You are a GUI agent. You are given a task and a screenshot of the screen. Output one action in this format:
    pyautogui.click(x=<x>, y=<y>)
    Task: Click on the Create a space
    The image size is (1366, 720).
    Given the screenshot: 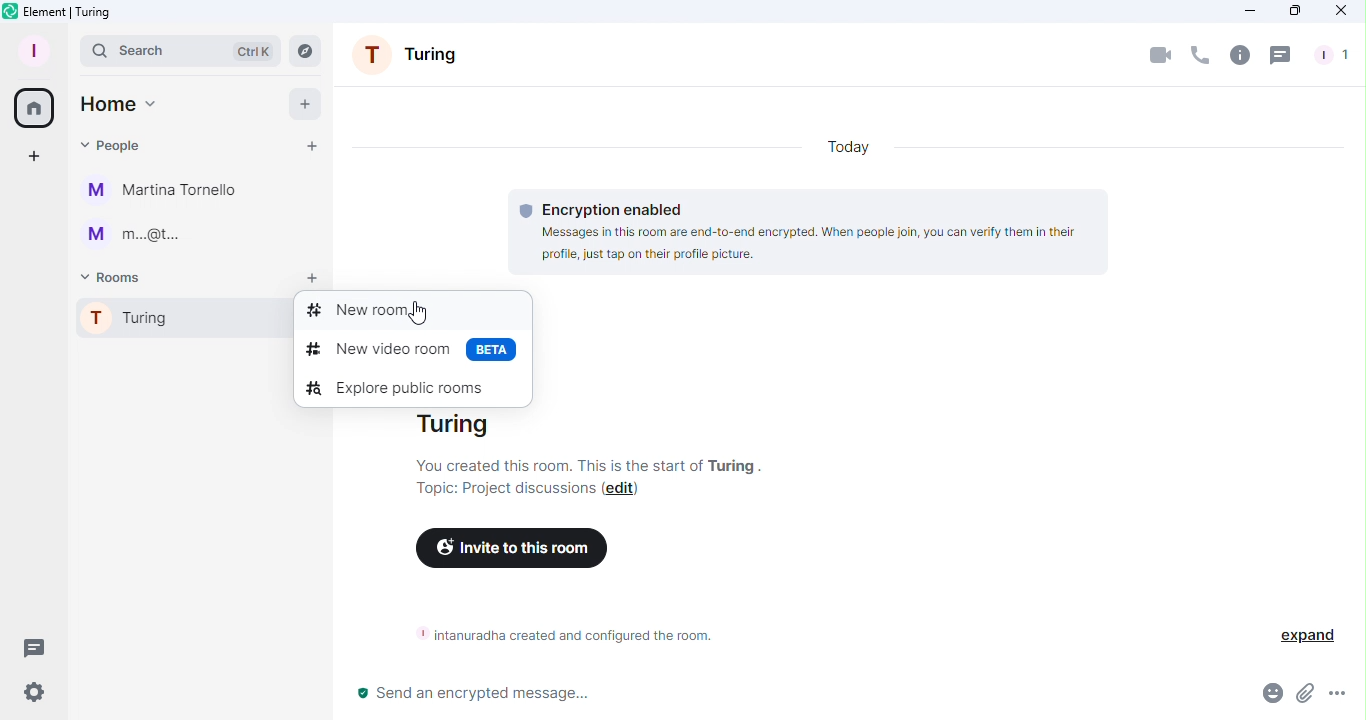 What is the action you would take?
    pyautogui.click(x=35, y=157)
    